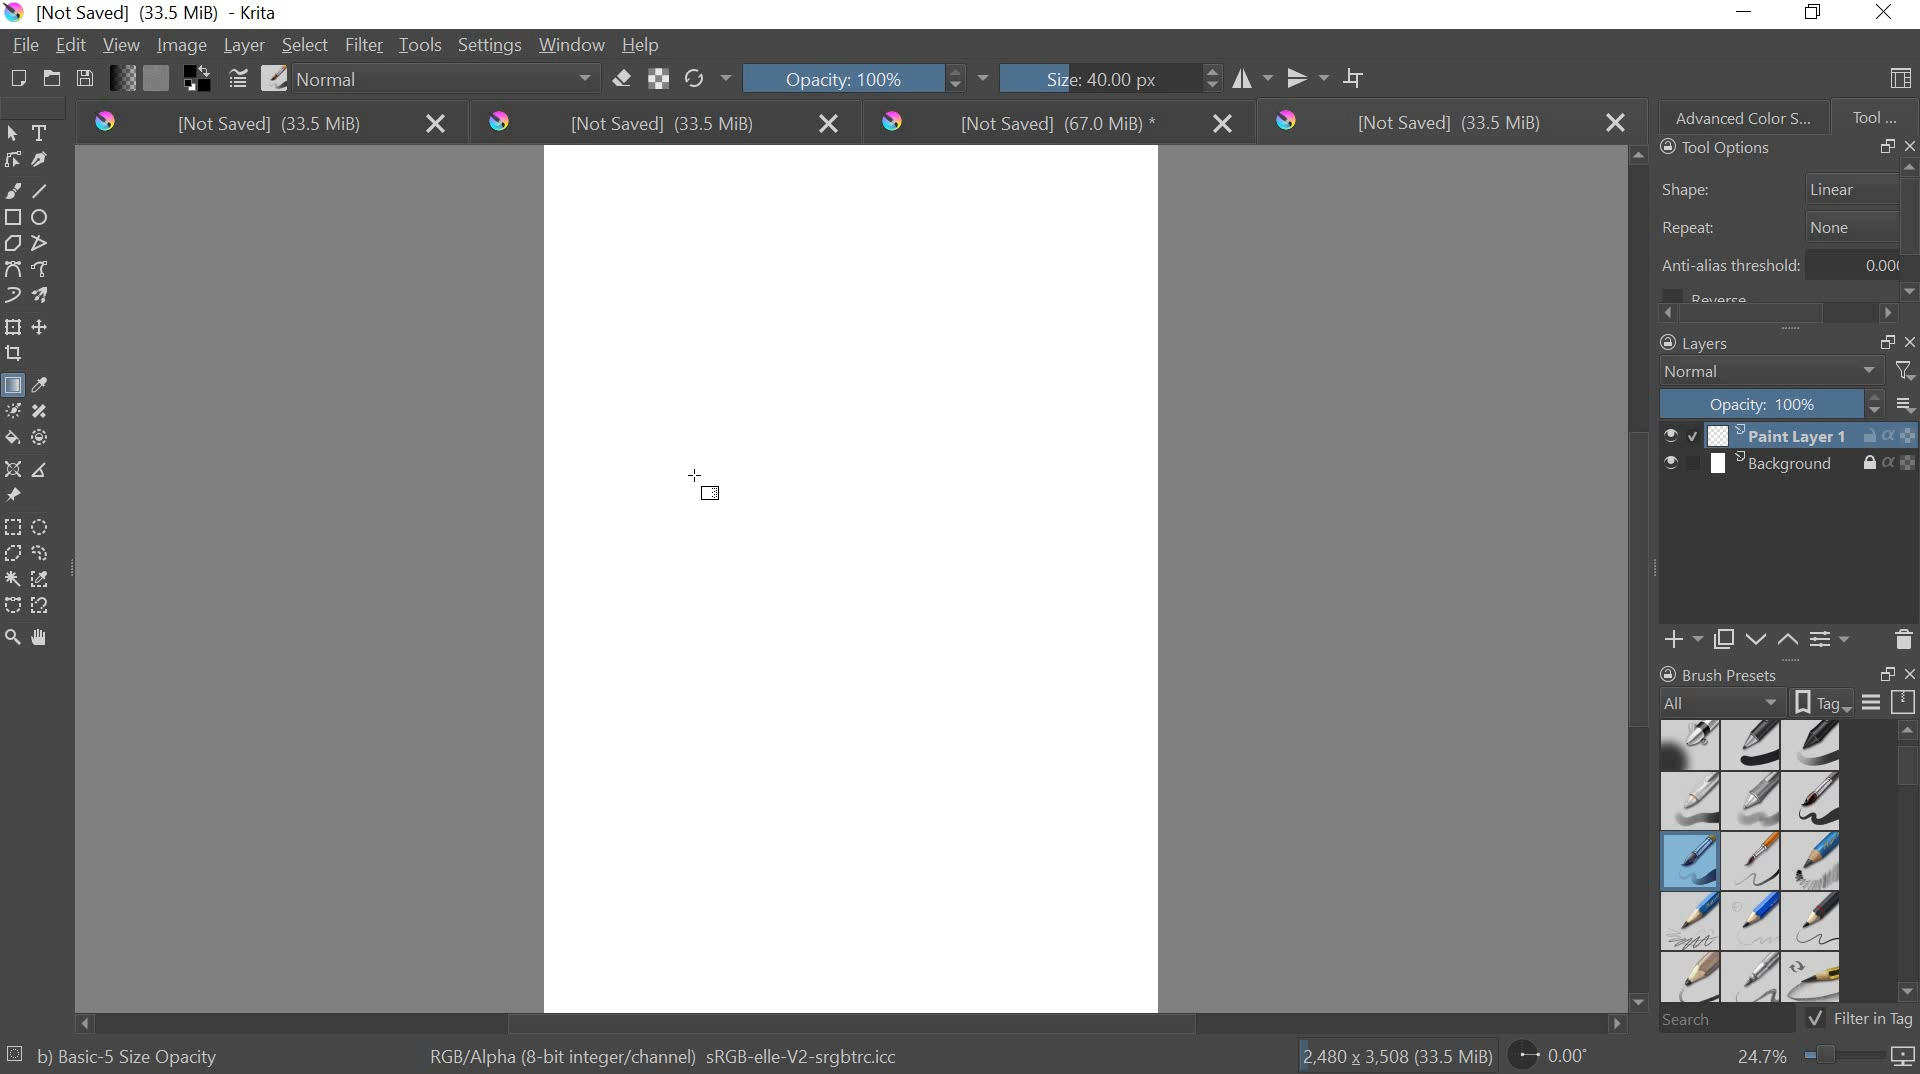  I want to click on rectangular selection, so click(13, 525).